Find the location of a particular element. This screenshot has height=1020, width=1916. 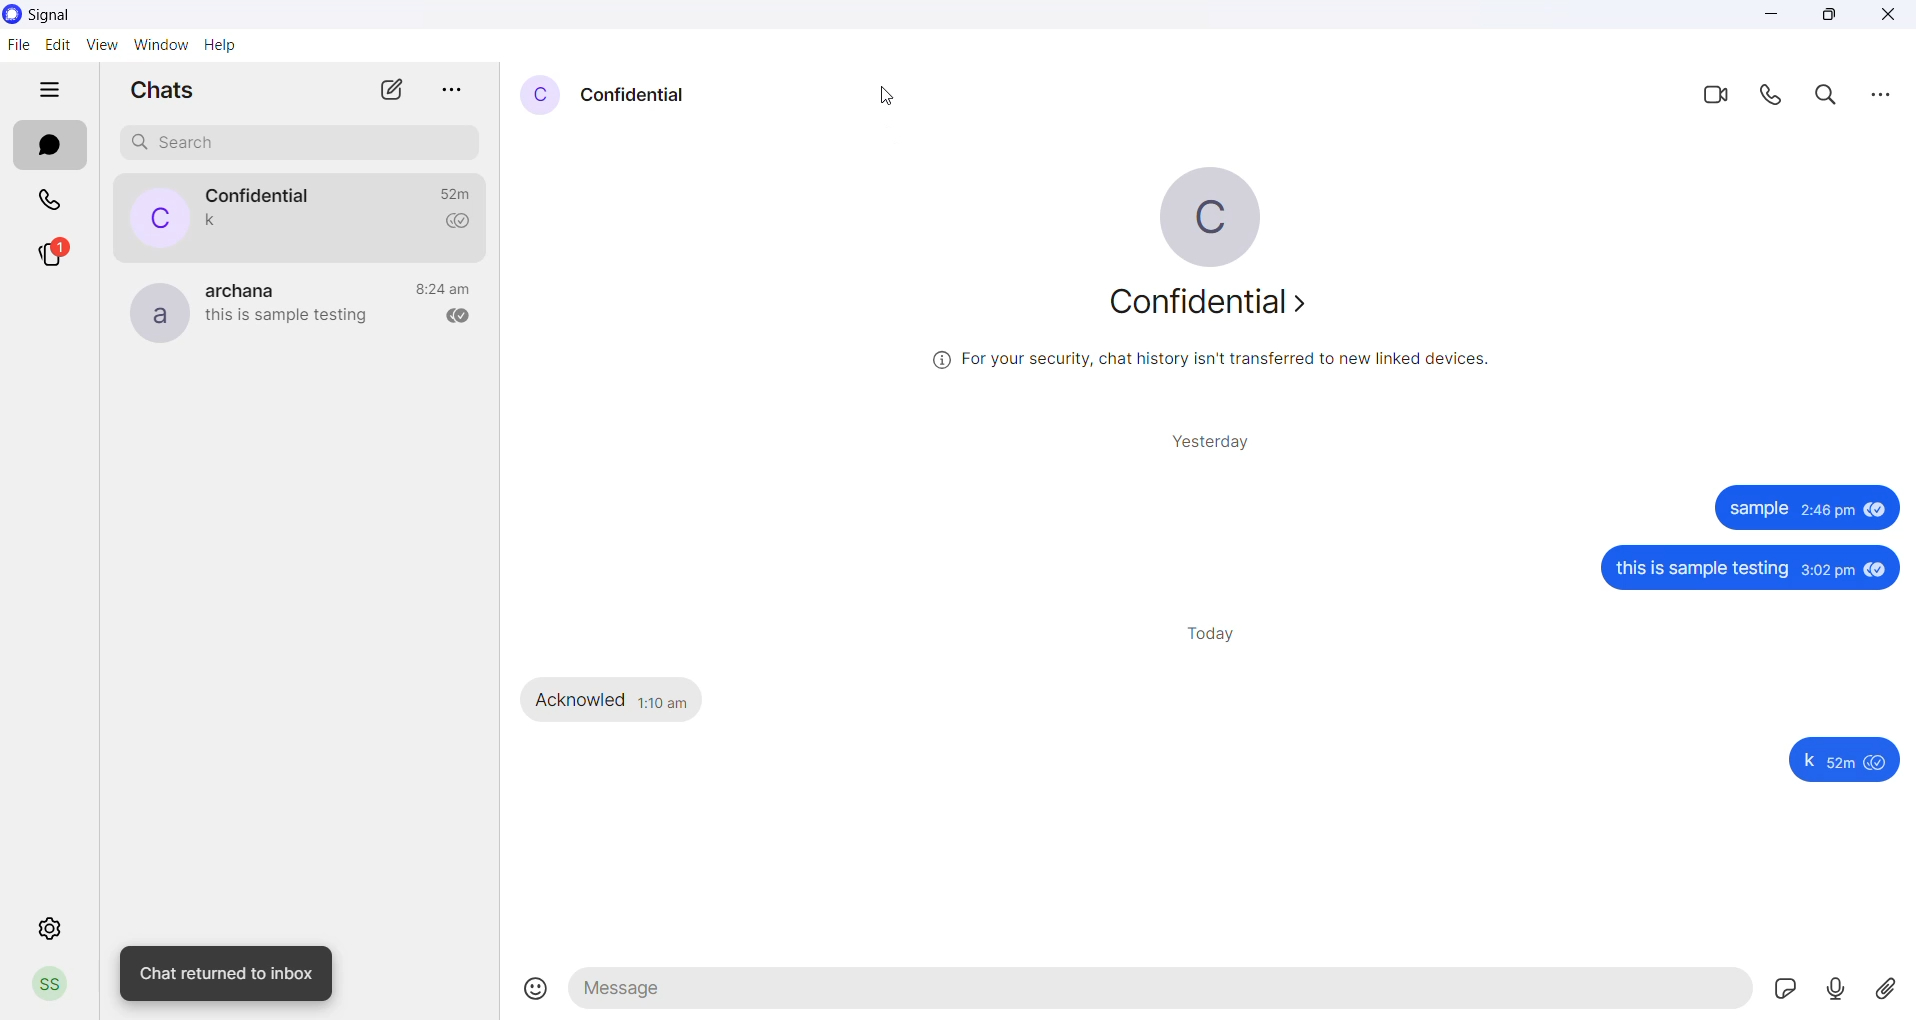

voice note is located at coordinates (1835, 990).